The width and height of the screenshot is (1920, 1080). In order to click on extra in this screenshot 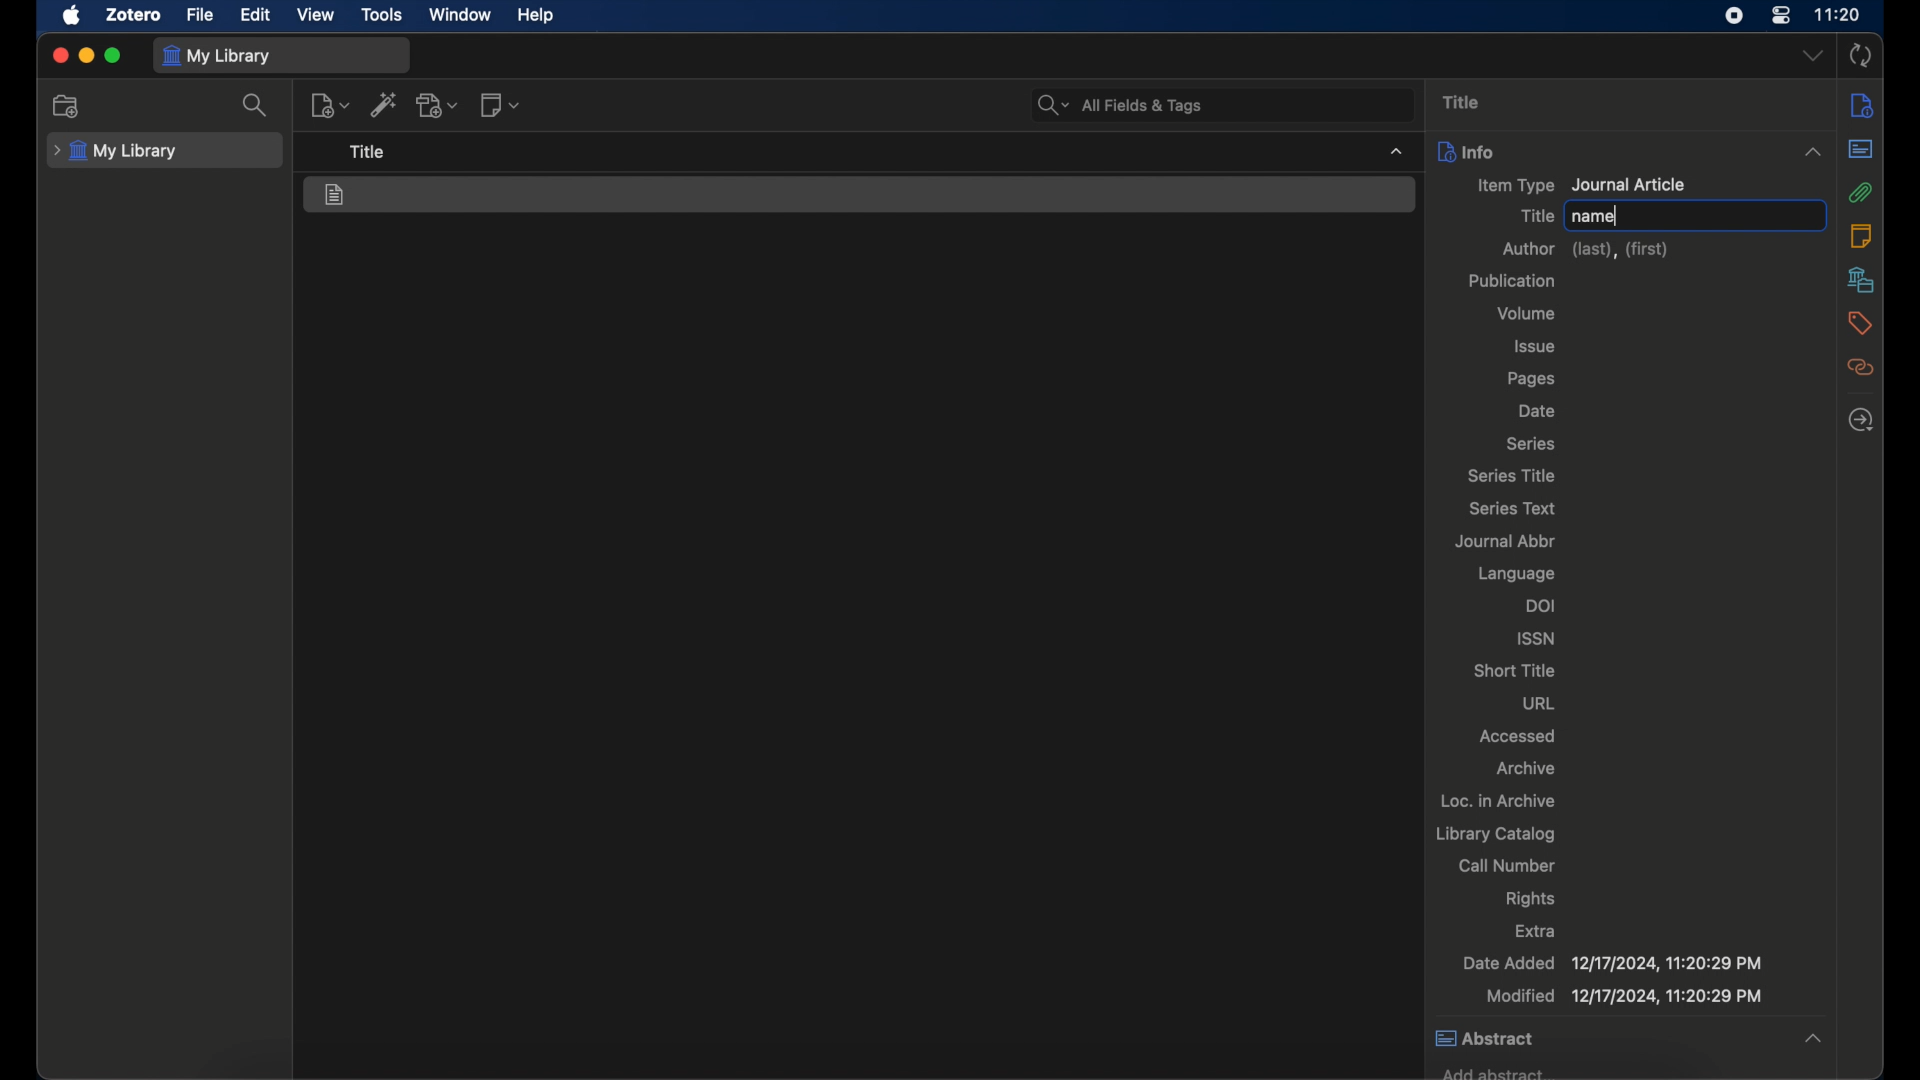, I will do `click(1535, 929)`.